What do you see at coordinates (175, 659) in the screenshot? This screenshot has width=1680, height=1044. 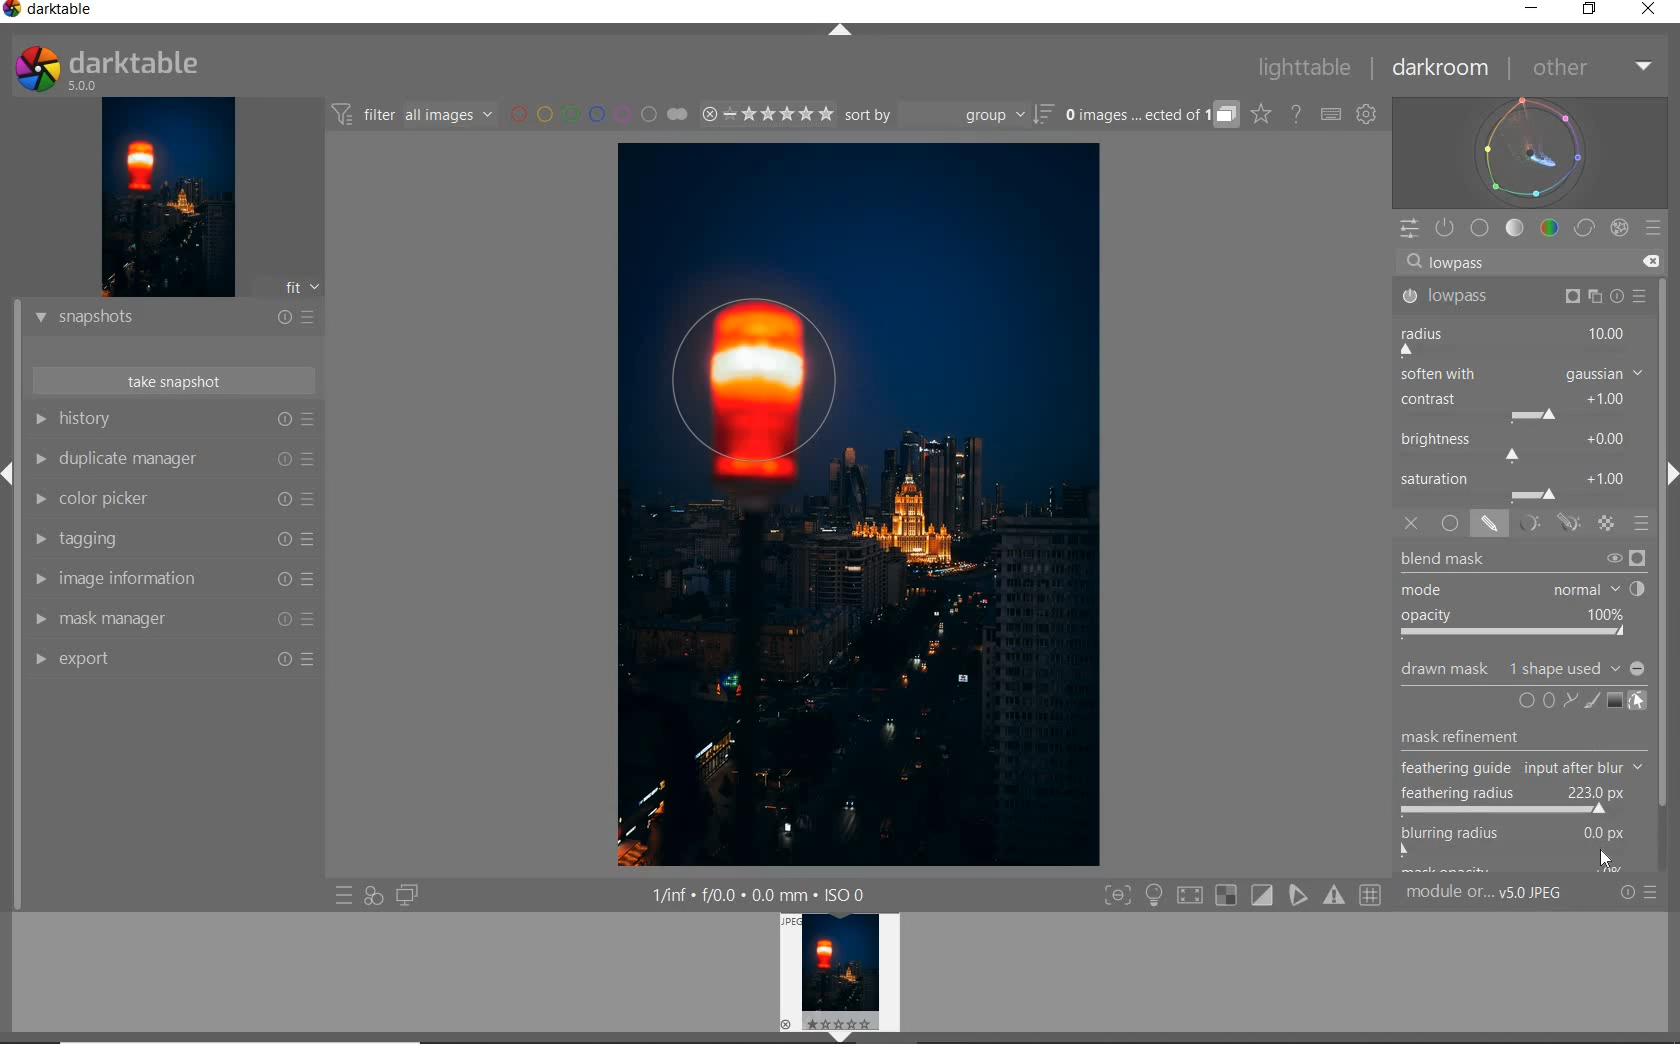 I see `EXPORT` at bounding box center [175, 659].